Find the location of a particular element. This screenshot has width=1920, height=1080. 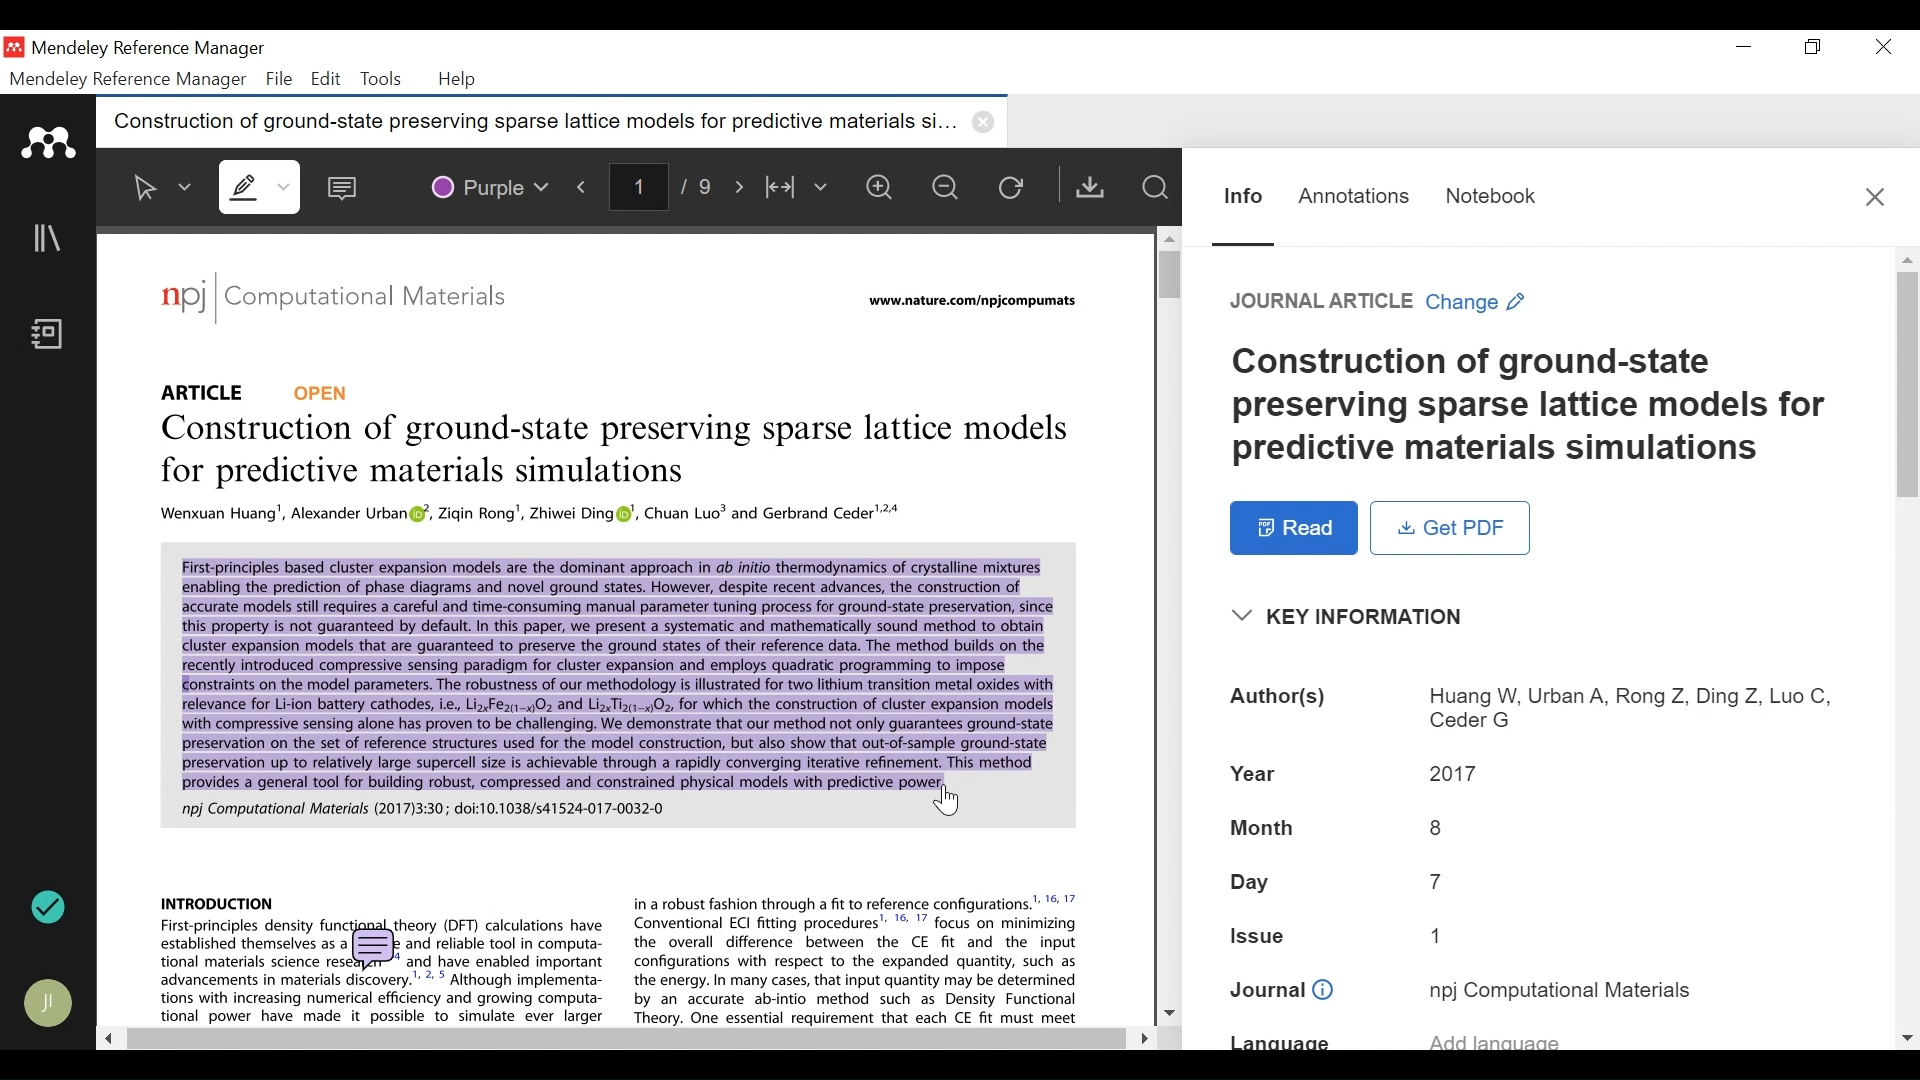

Get PDF is located at coordinates (1089, 186).